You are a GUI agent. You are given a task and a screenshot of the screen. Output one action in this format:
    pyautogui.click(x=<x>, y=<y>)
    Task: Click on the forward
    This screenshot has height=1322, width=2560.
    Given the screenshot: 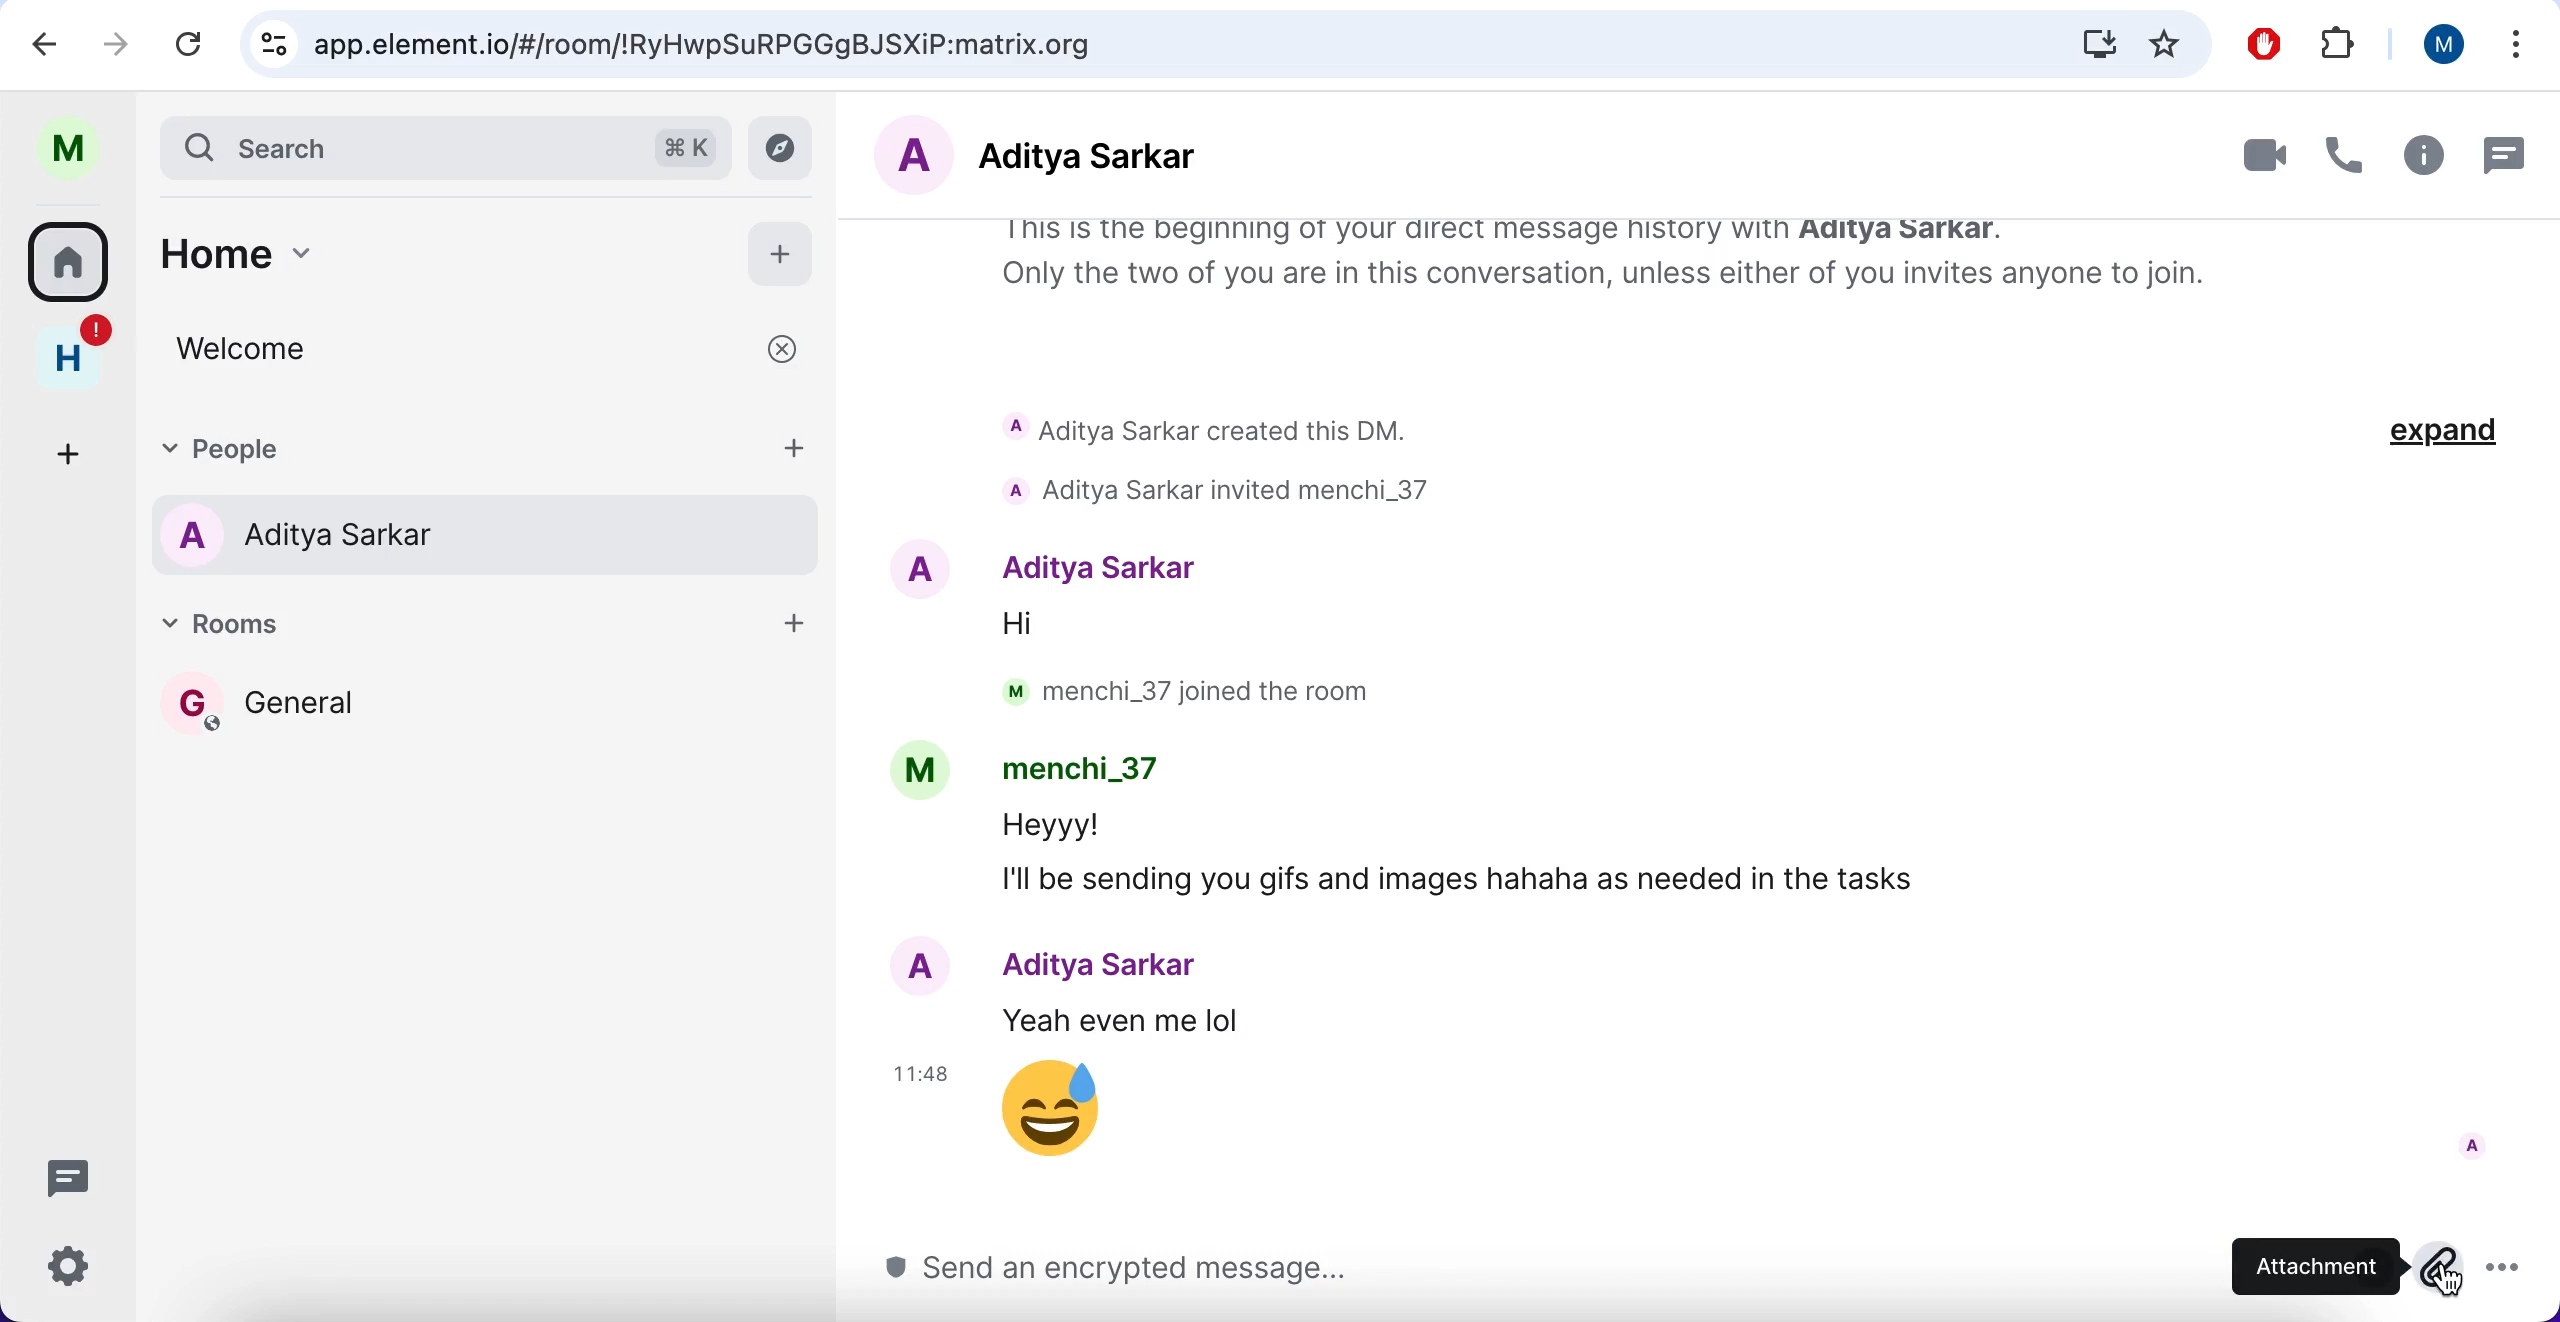 What is the action you would take?
    pyautogui.click(x=114, y=44)
    